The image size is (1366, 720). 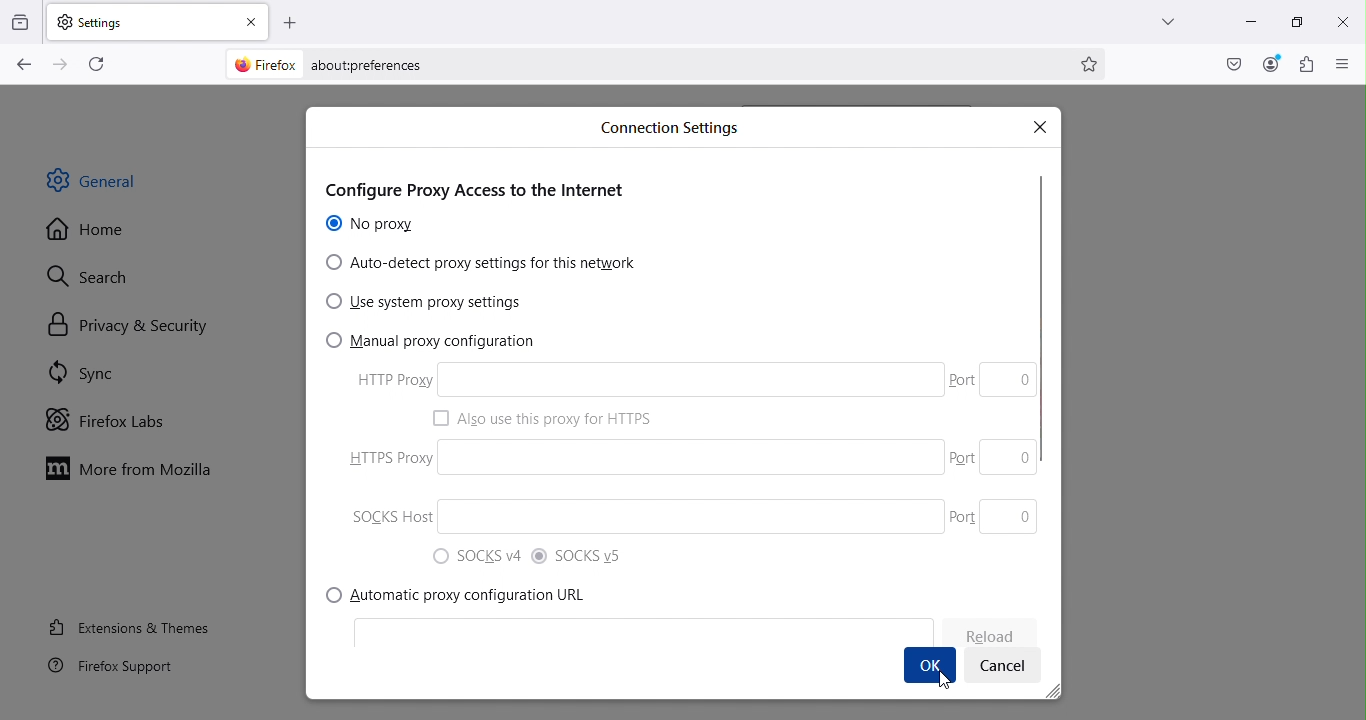 I want to click on Port, so click(x=1012, y=457).